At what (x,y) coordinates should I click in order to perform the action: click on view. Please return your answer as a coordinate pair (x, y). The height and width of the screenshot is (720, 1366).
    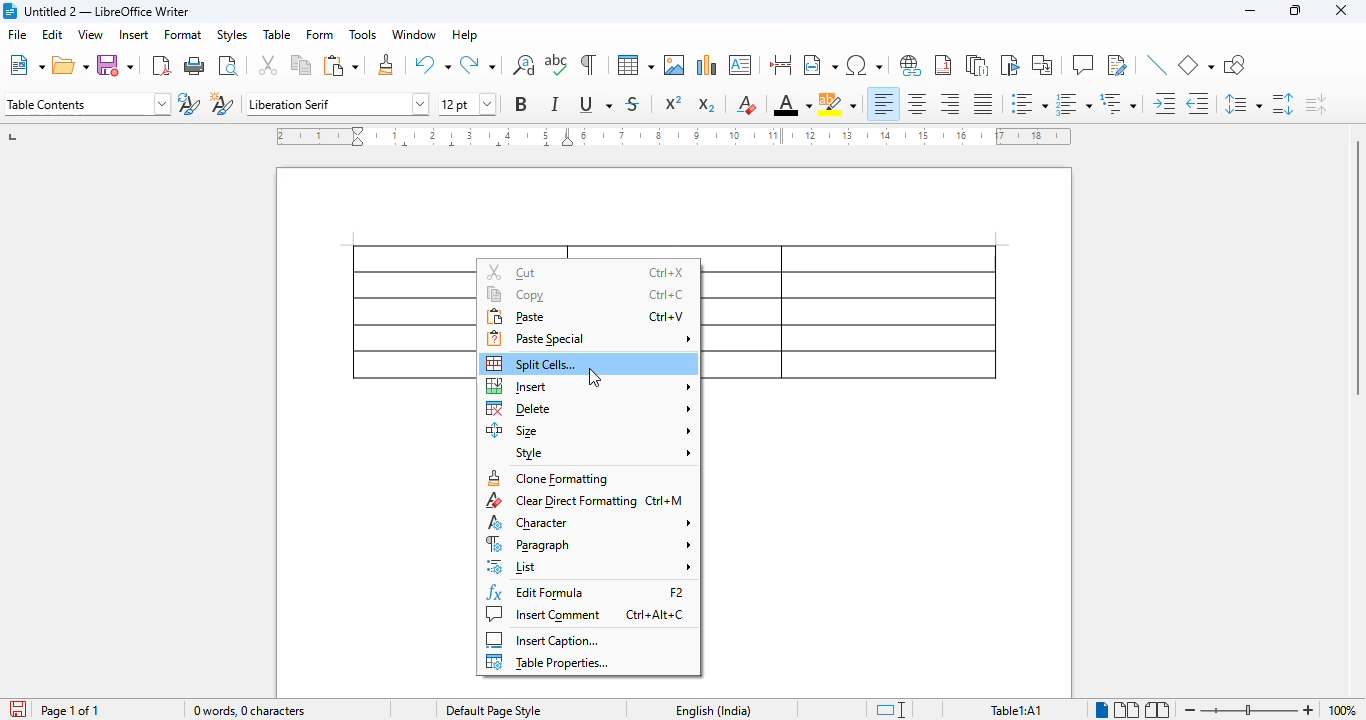
    Looking at the image, I should click on (90, 34).